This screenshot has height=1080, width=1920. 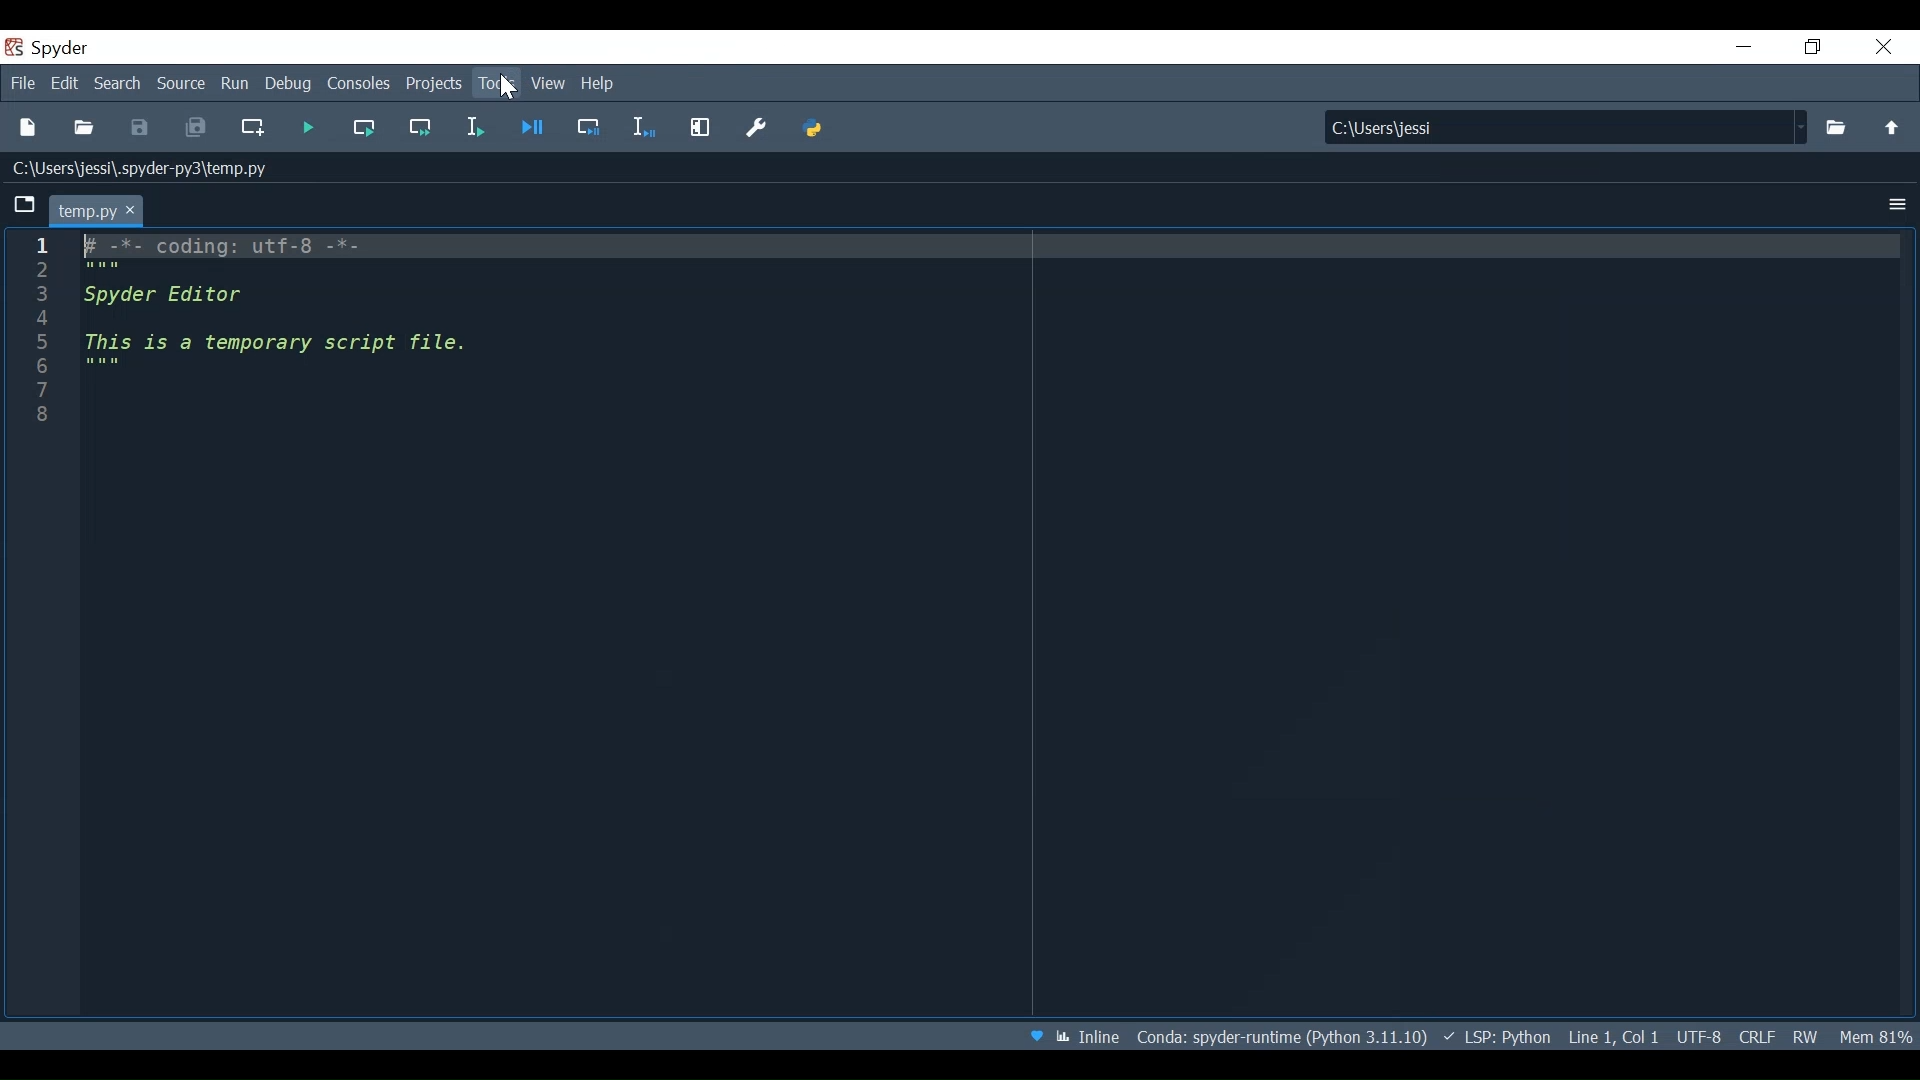 I want to click on Debug, so click(x=290, y=84).